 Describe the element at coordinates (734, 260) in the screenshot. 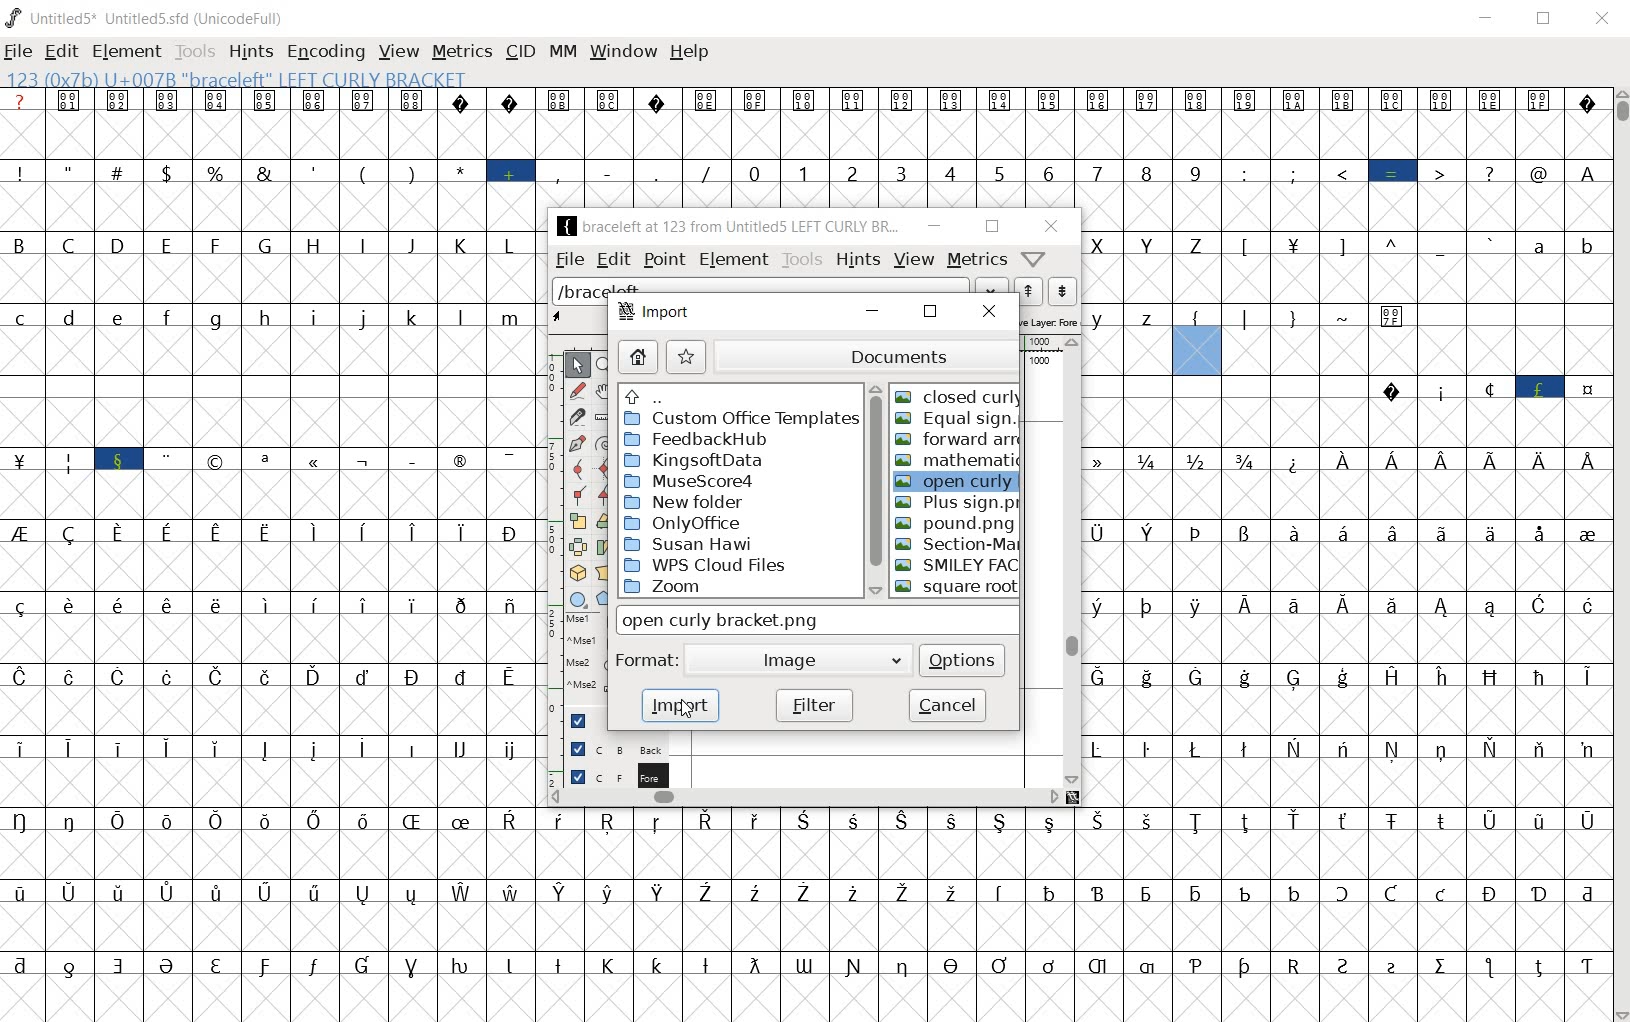

I see `Element` at that location.